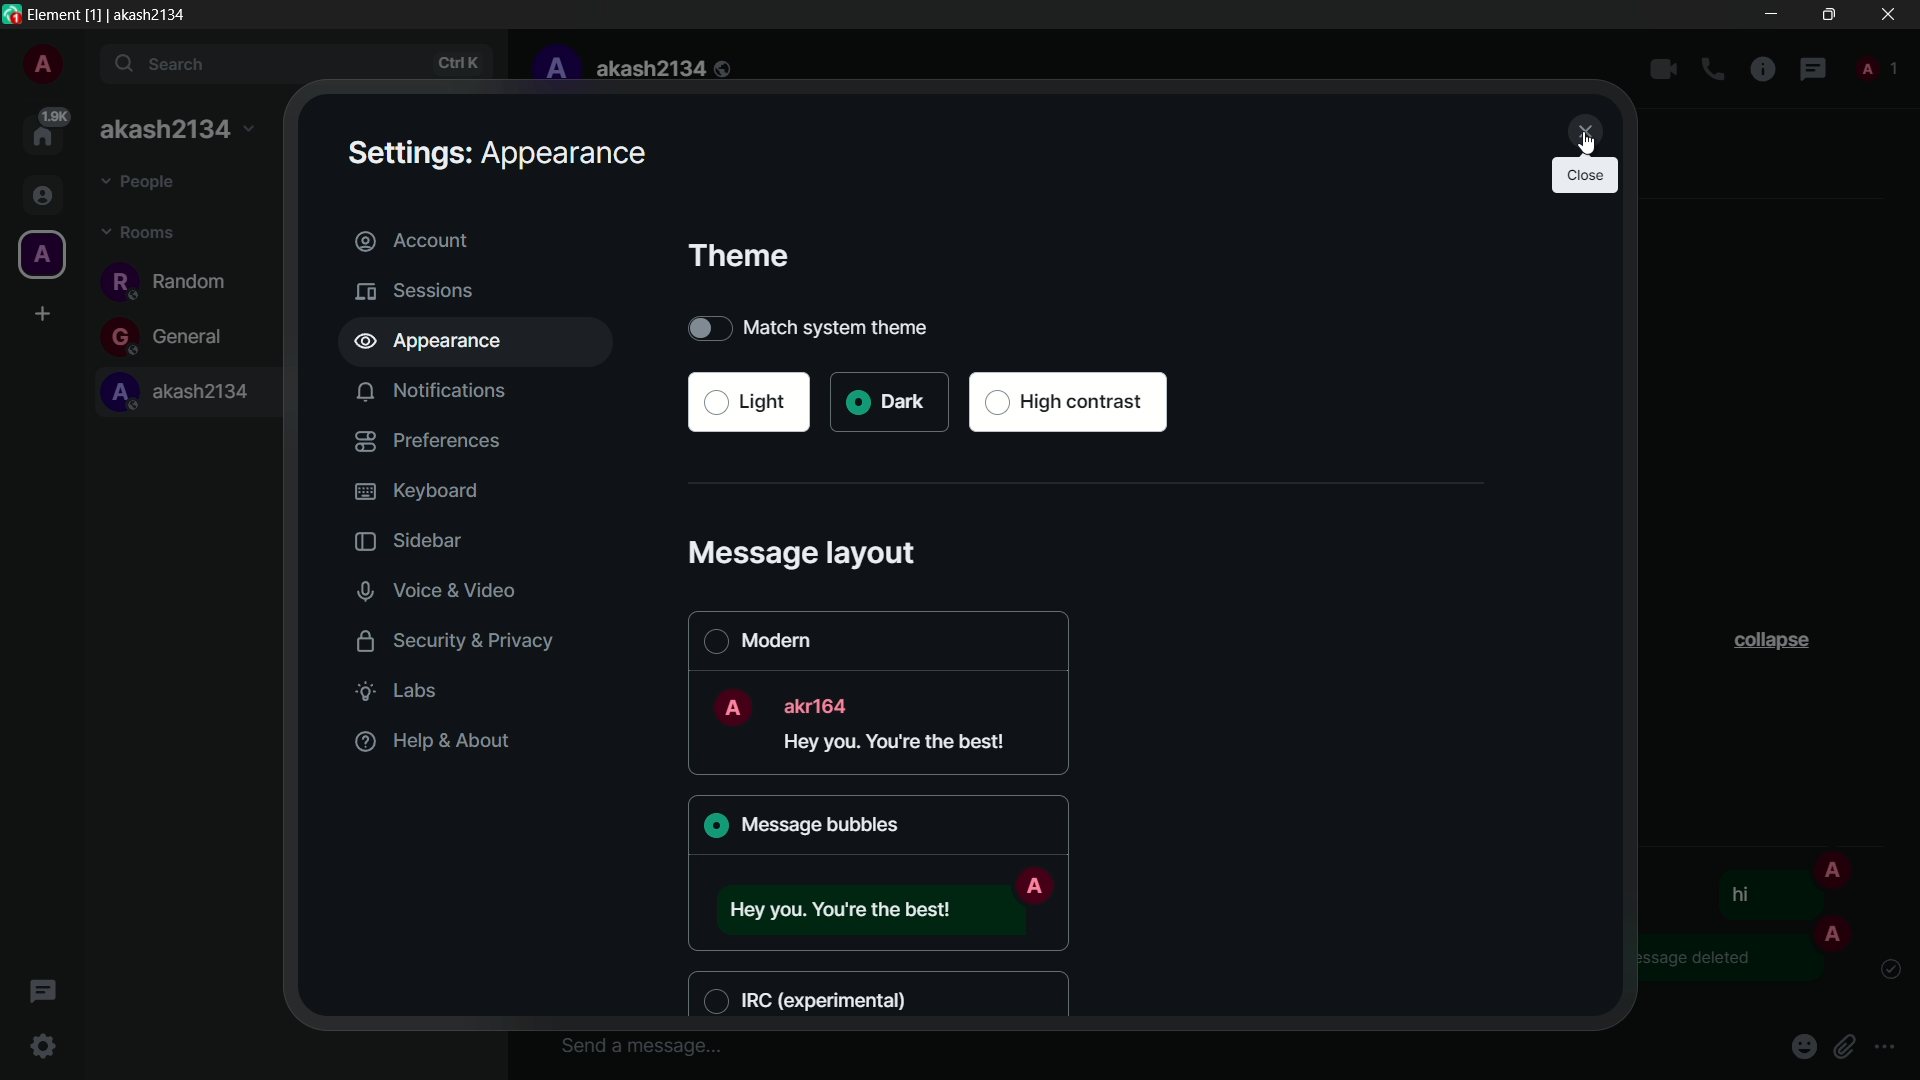  Describe the element at coordinates (1807, 1045) in the screenshot. I see `emoji` at that location.